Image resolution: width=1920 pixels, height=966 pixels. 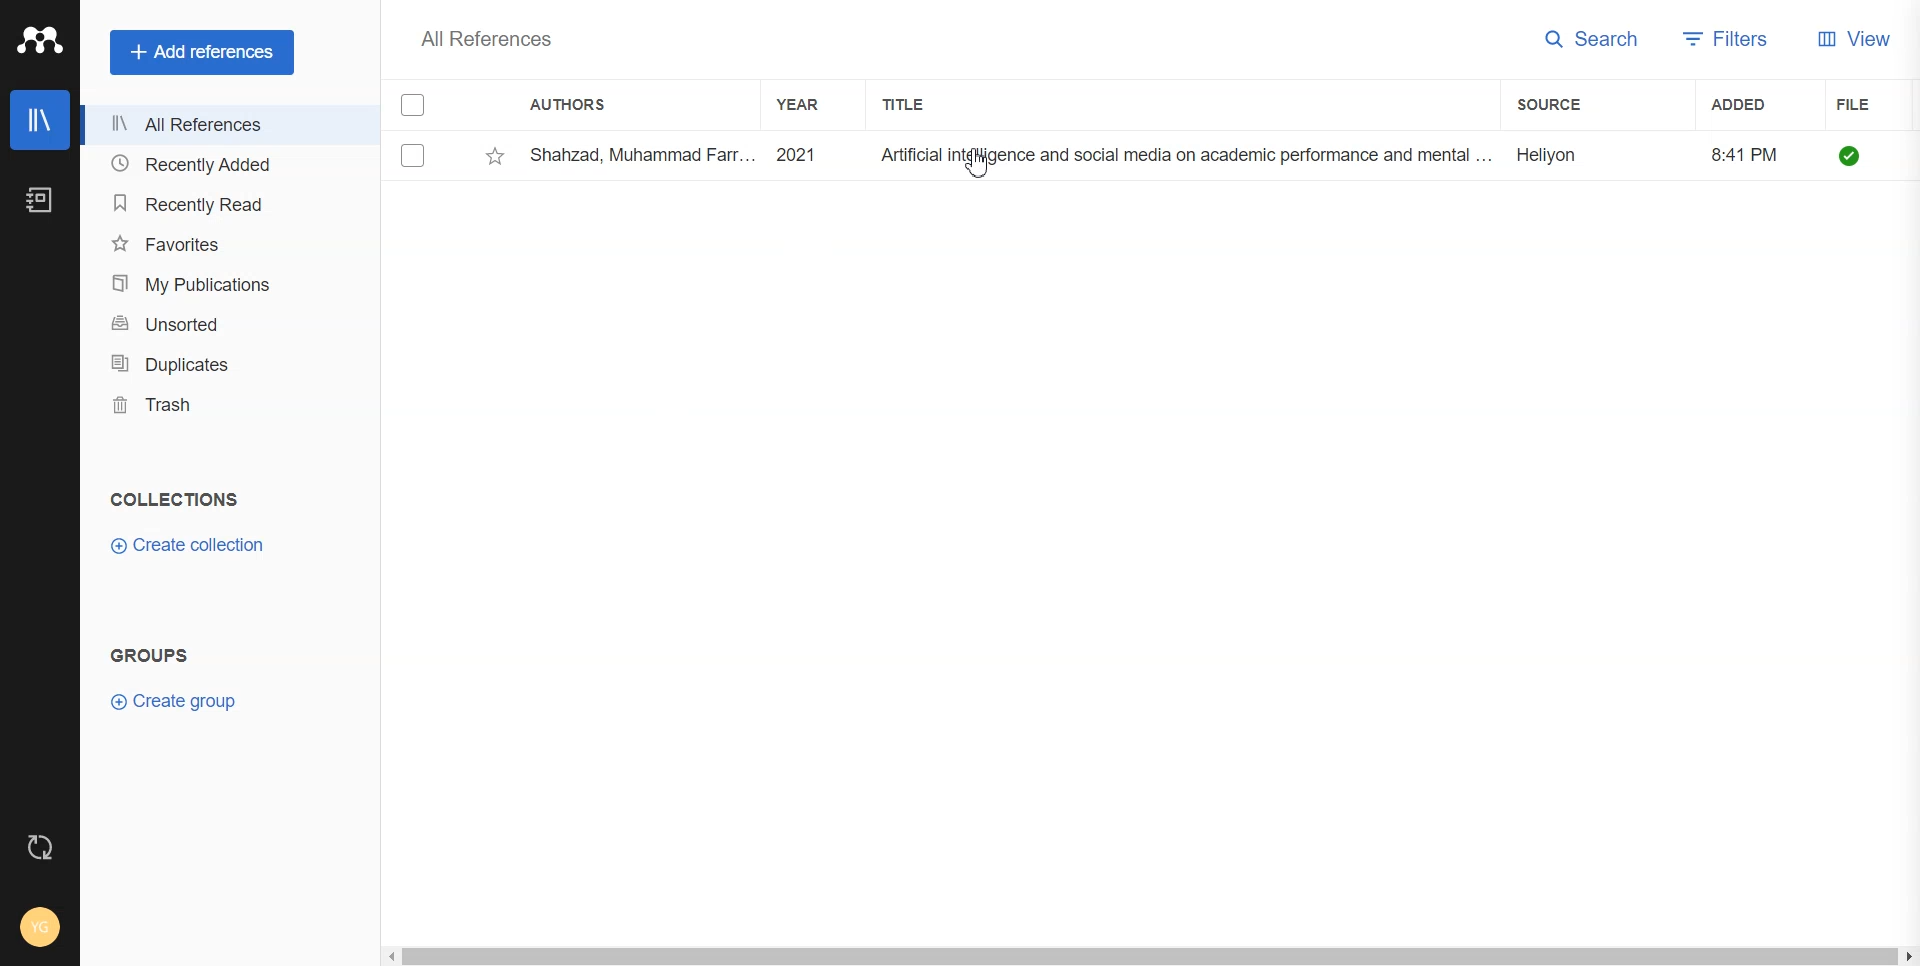 I want to click on File, so click(x=1869, y=104).